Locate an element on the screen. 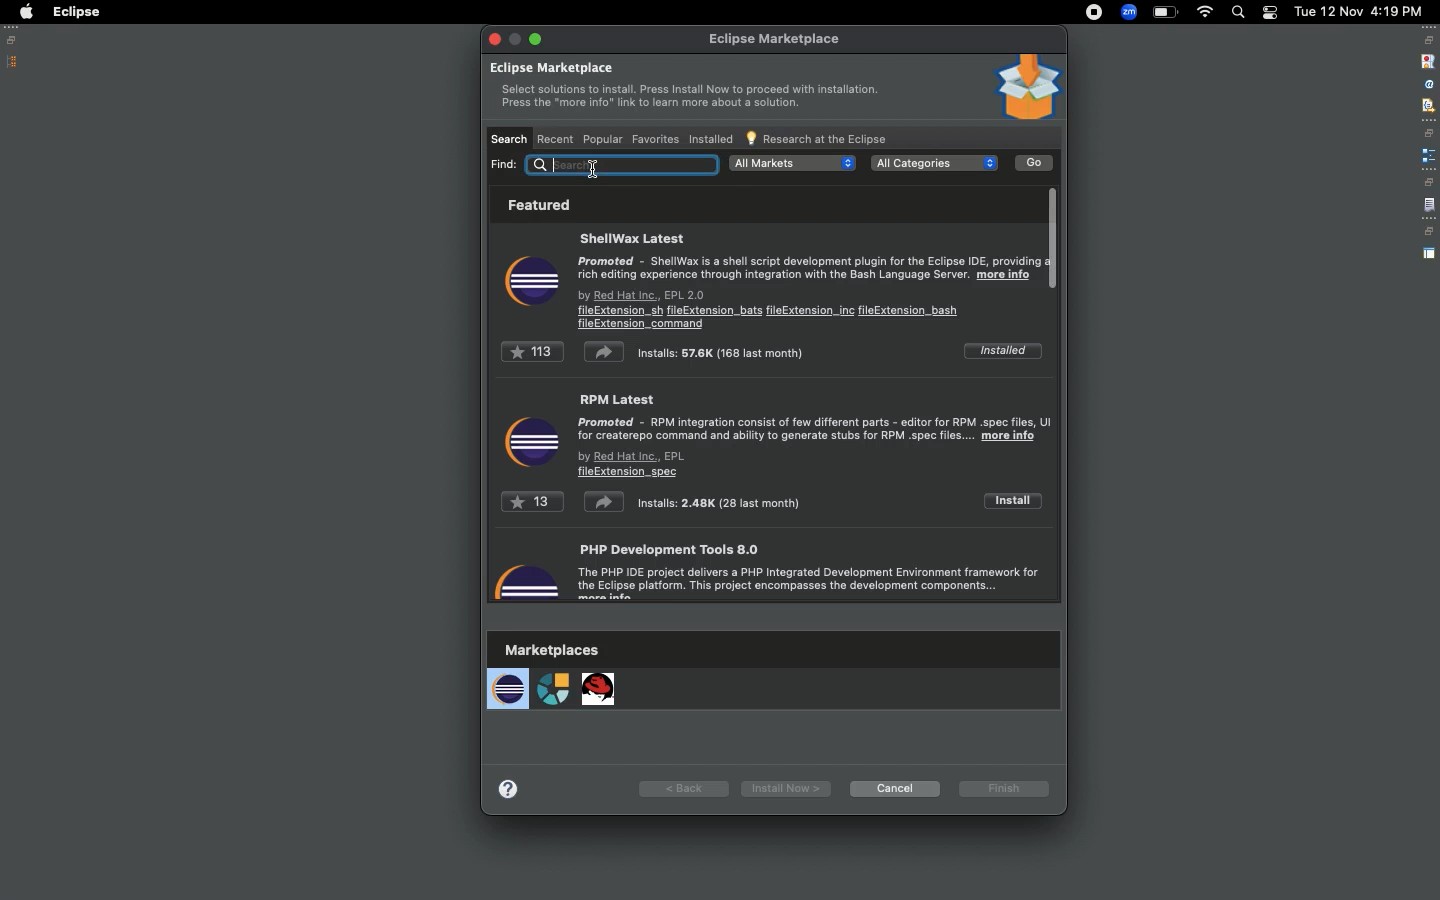  Installs is located at coordinates (651, 505).